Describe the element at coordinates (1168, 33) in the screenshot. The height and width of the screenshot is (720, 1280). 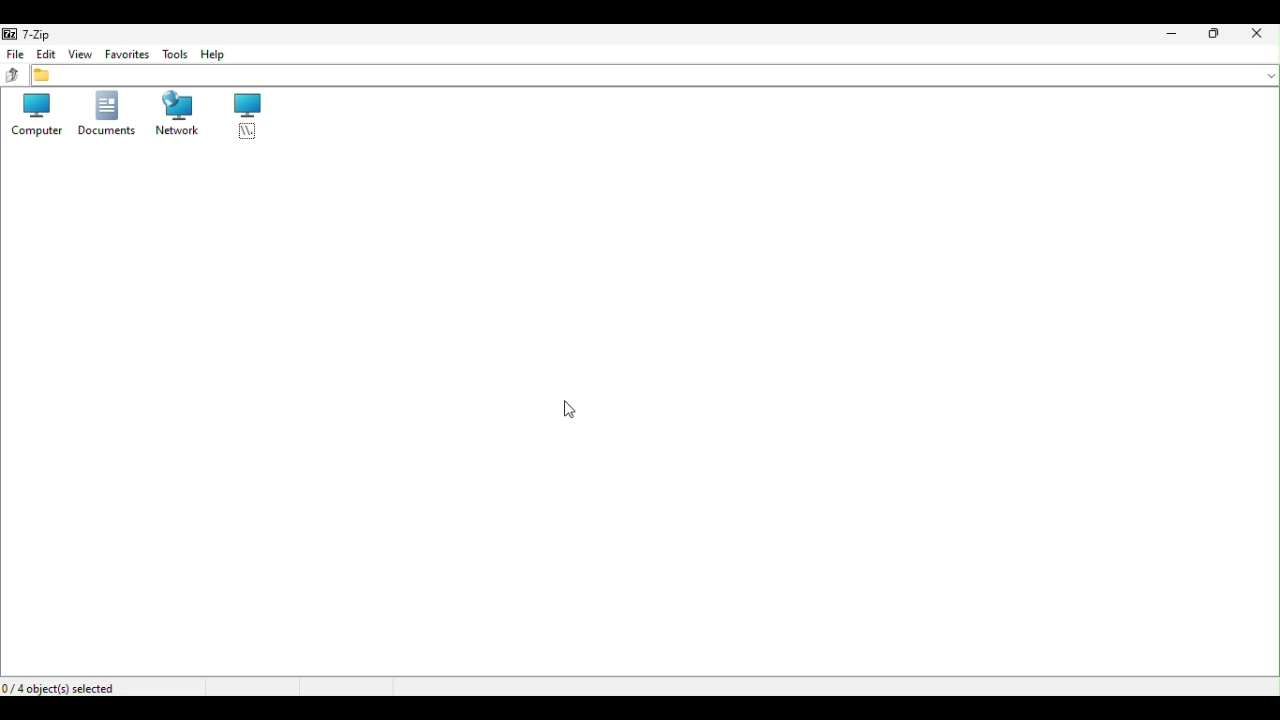
I see `Minimize` at that location.